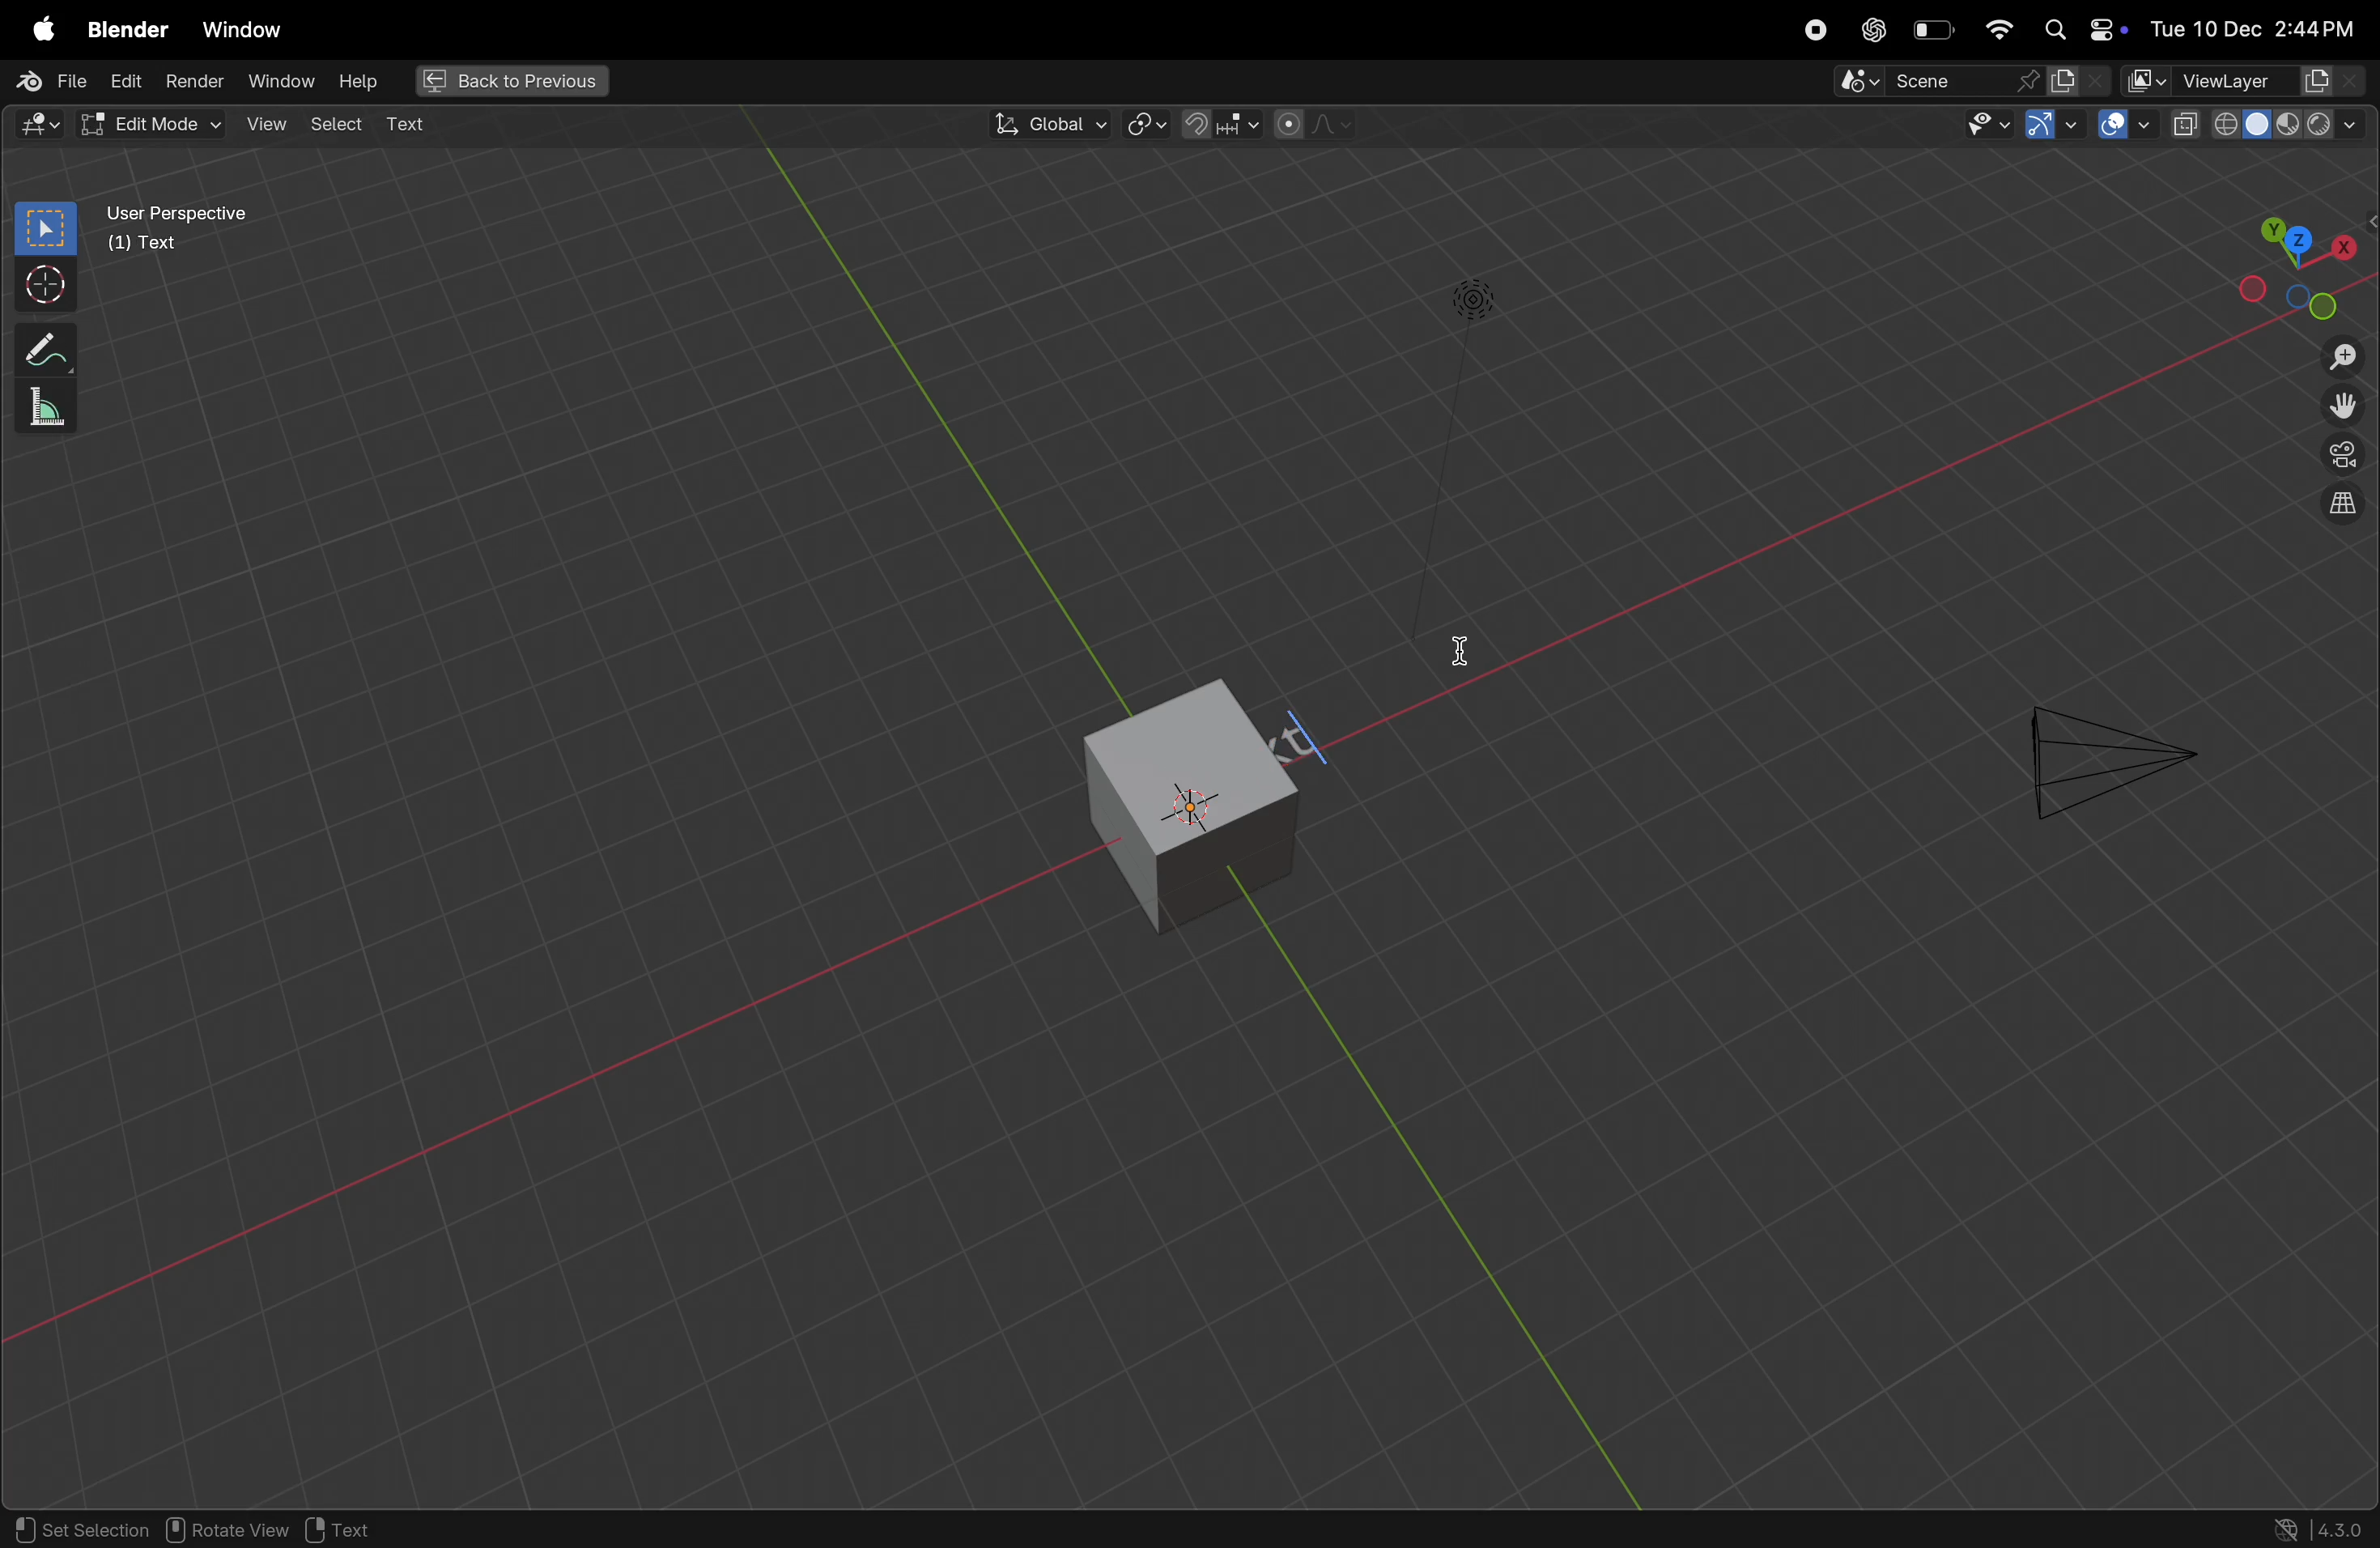  I want to click on edit mode, so click(41, 123).